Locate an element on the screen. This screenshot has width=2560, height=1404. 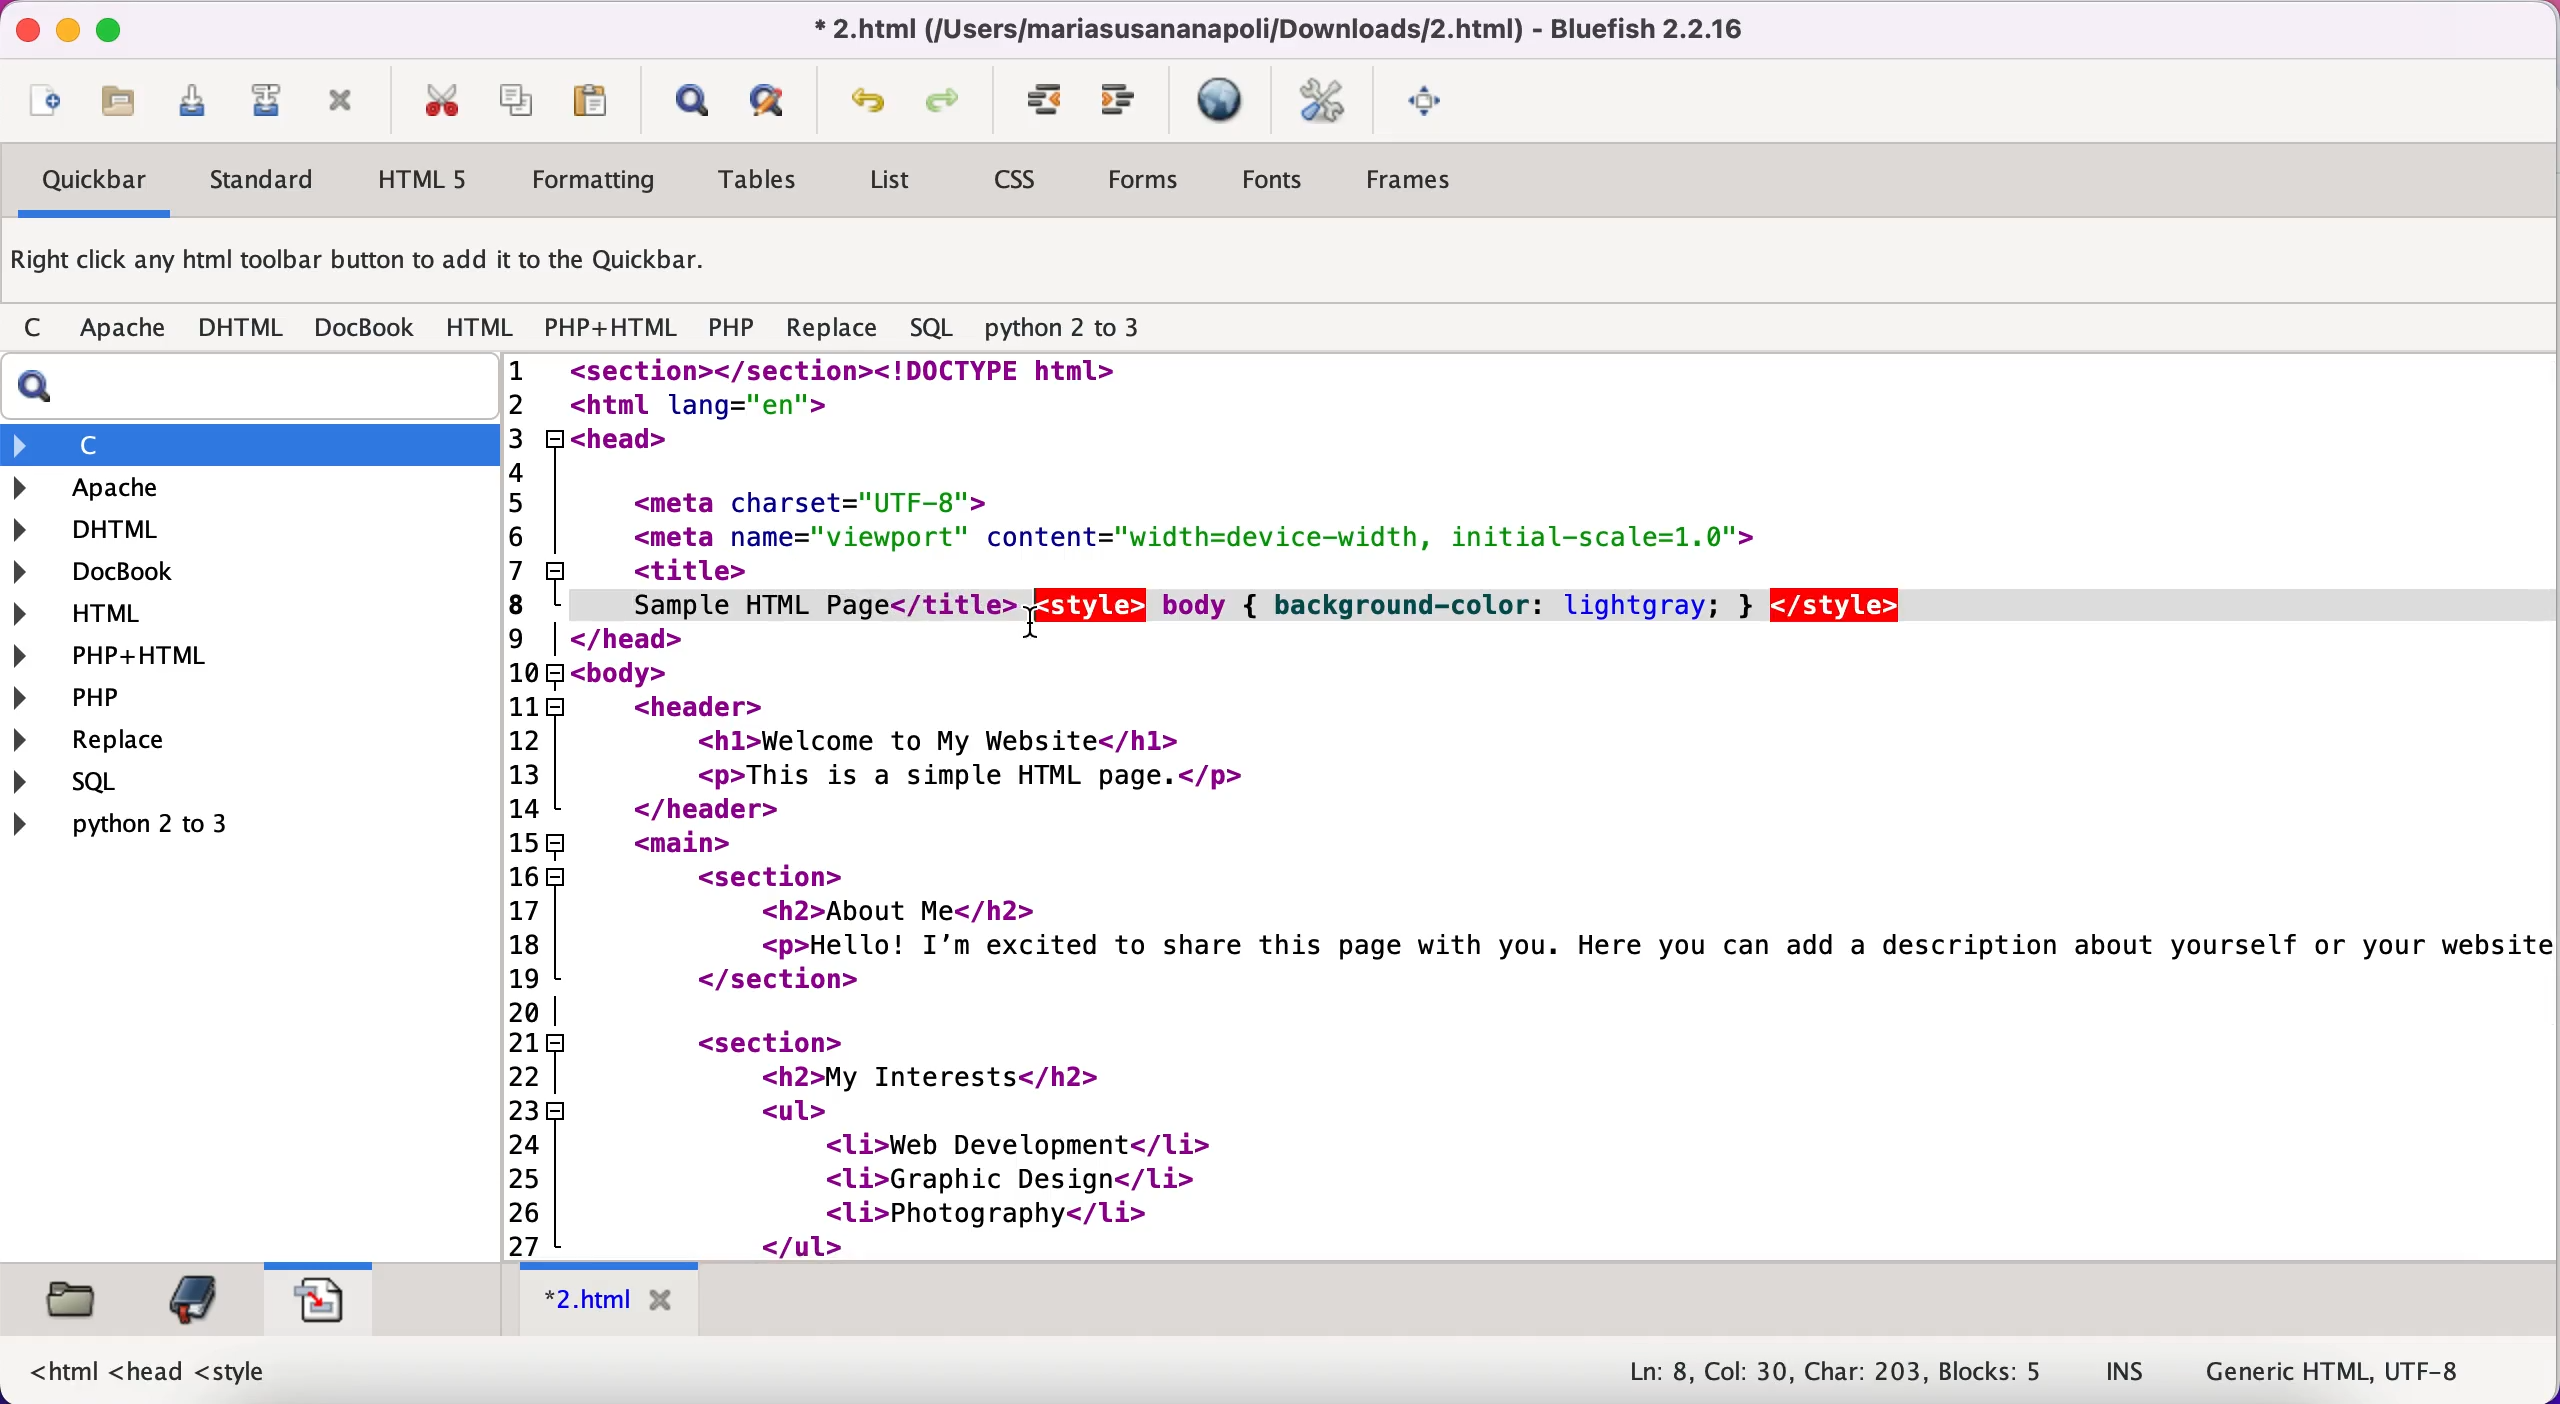
apache is located at coordinates (199, 488).